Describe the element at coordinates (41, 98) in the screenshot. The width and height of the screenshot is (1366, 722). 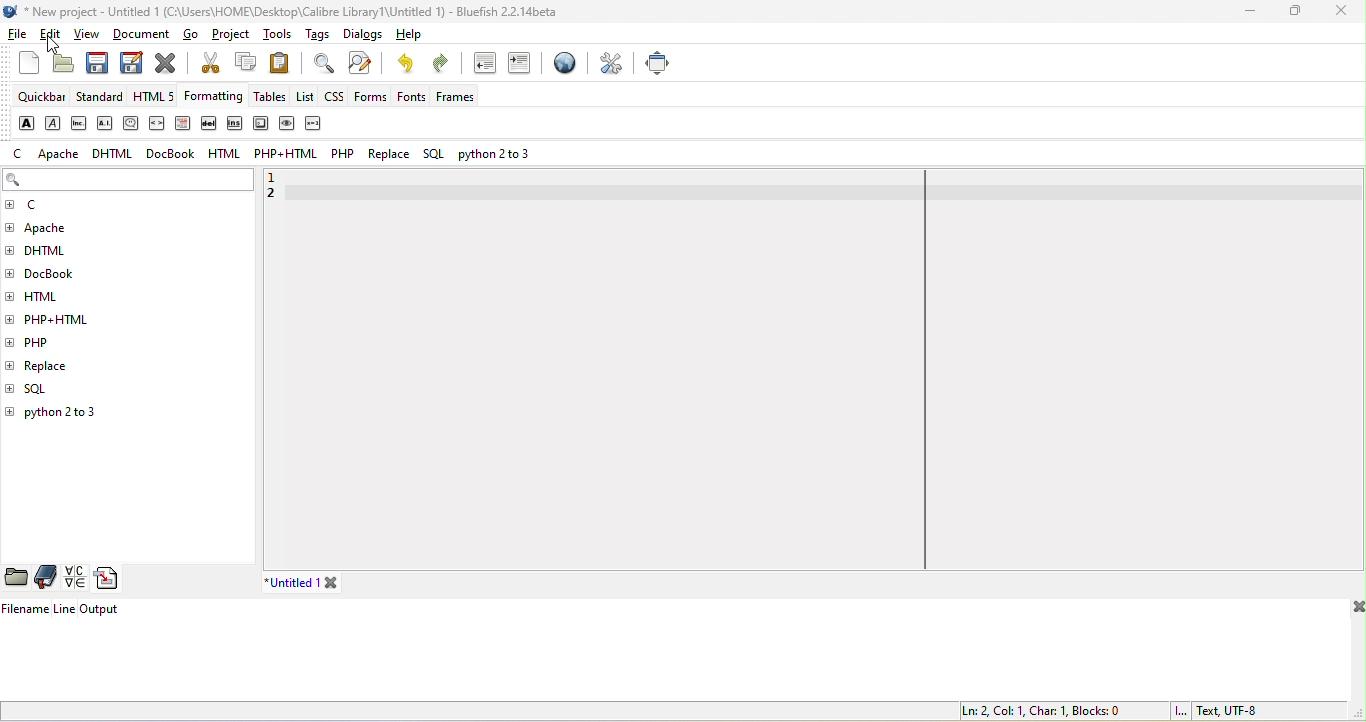
I see `quickbar` at that location.